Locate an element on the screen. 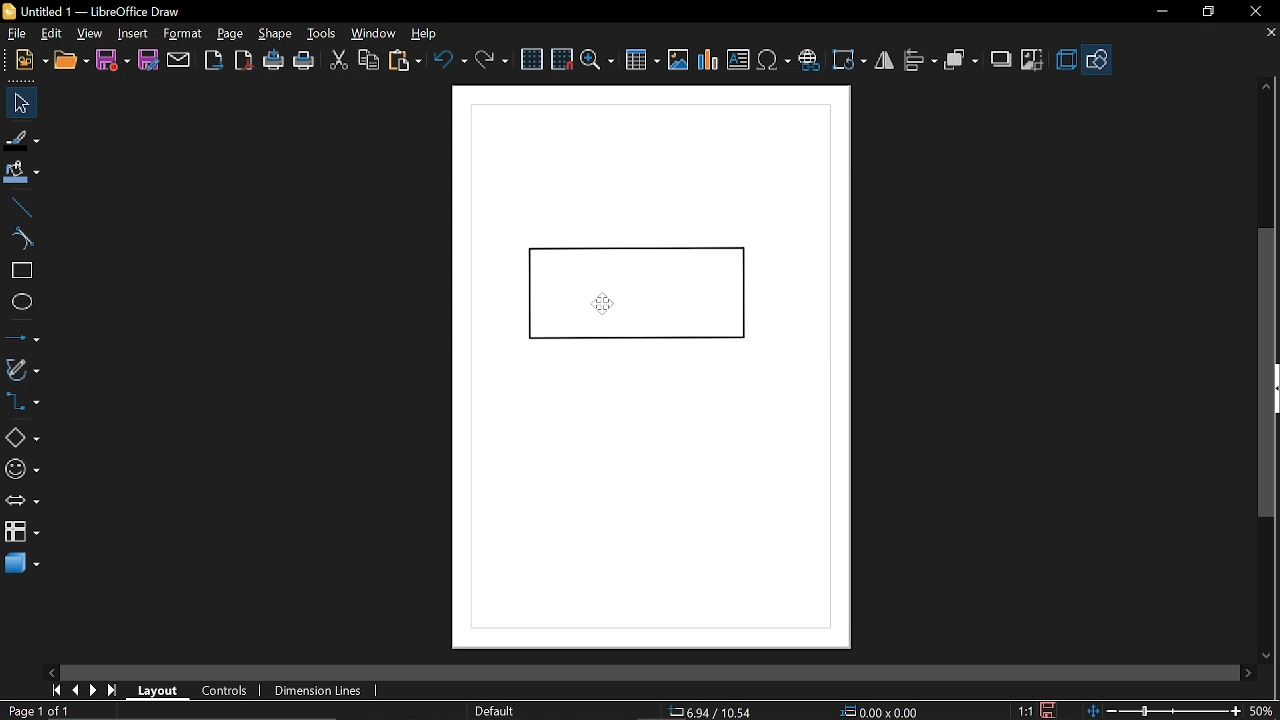 Image resolution: width=1280 pixels, height=720 pixels. dimension lines is located at coordinates (320, 691).